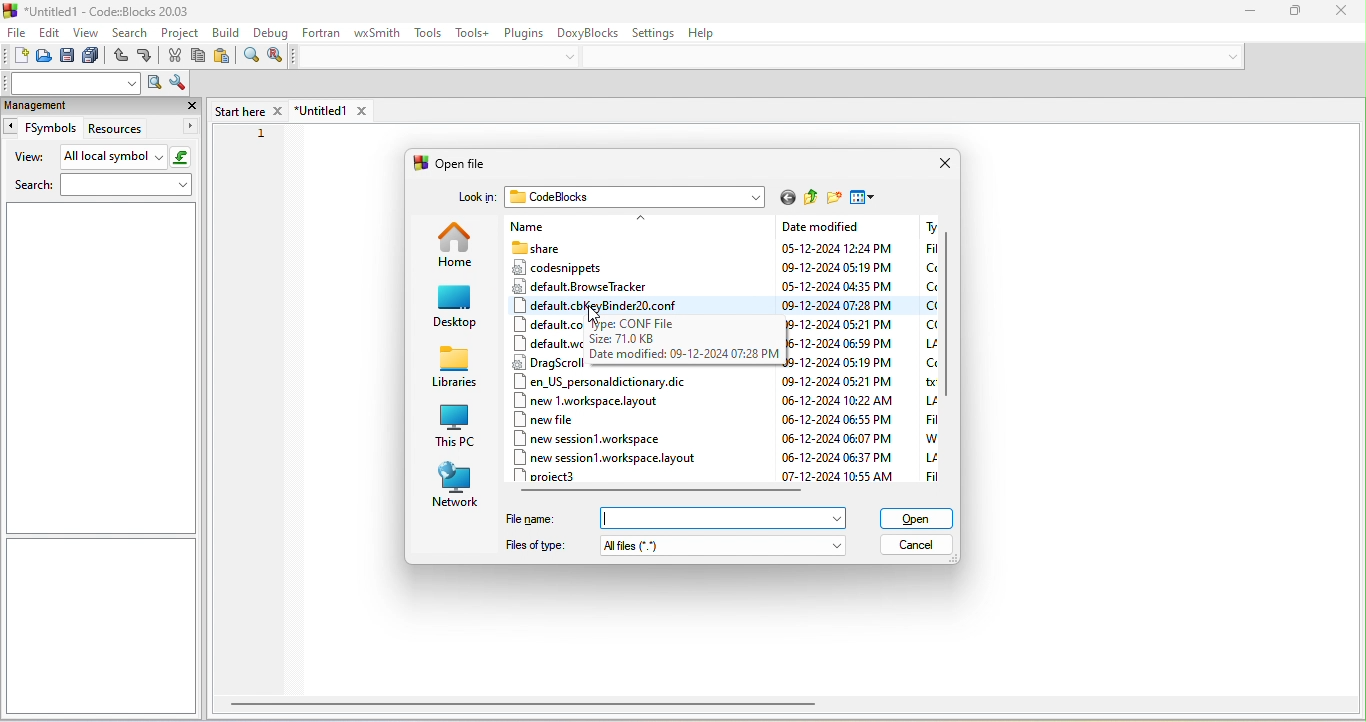 The image size is (1366, 722). I want to click on new, so click(16, 57).